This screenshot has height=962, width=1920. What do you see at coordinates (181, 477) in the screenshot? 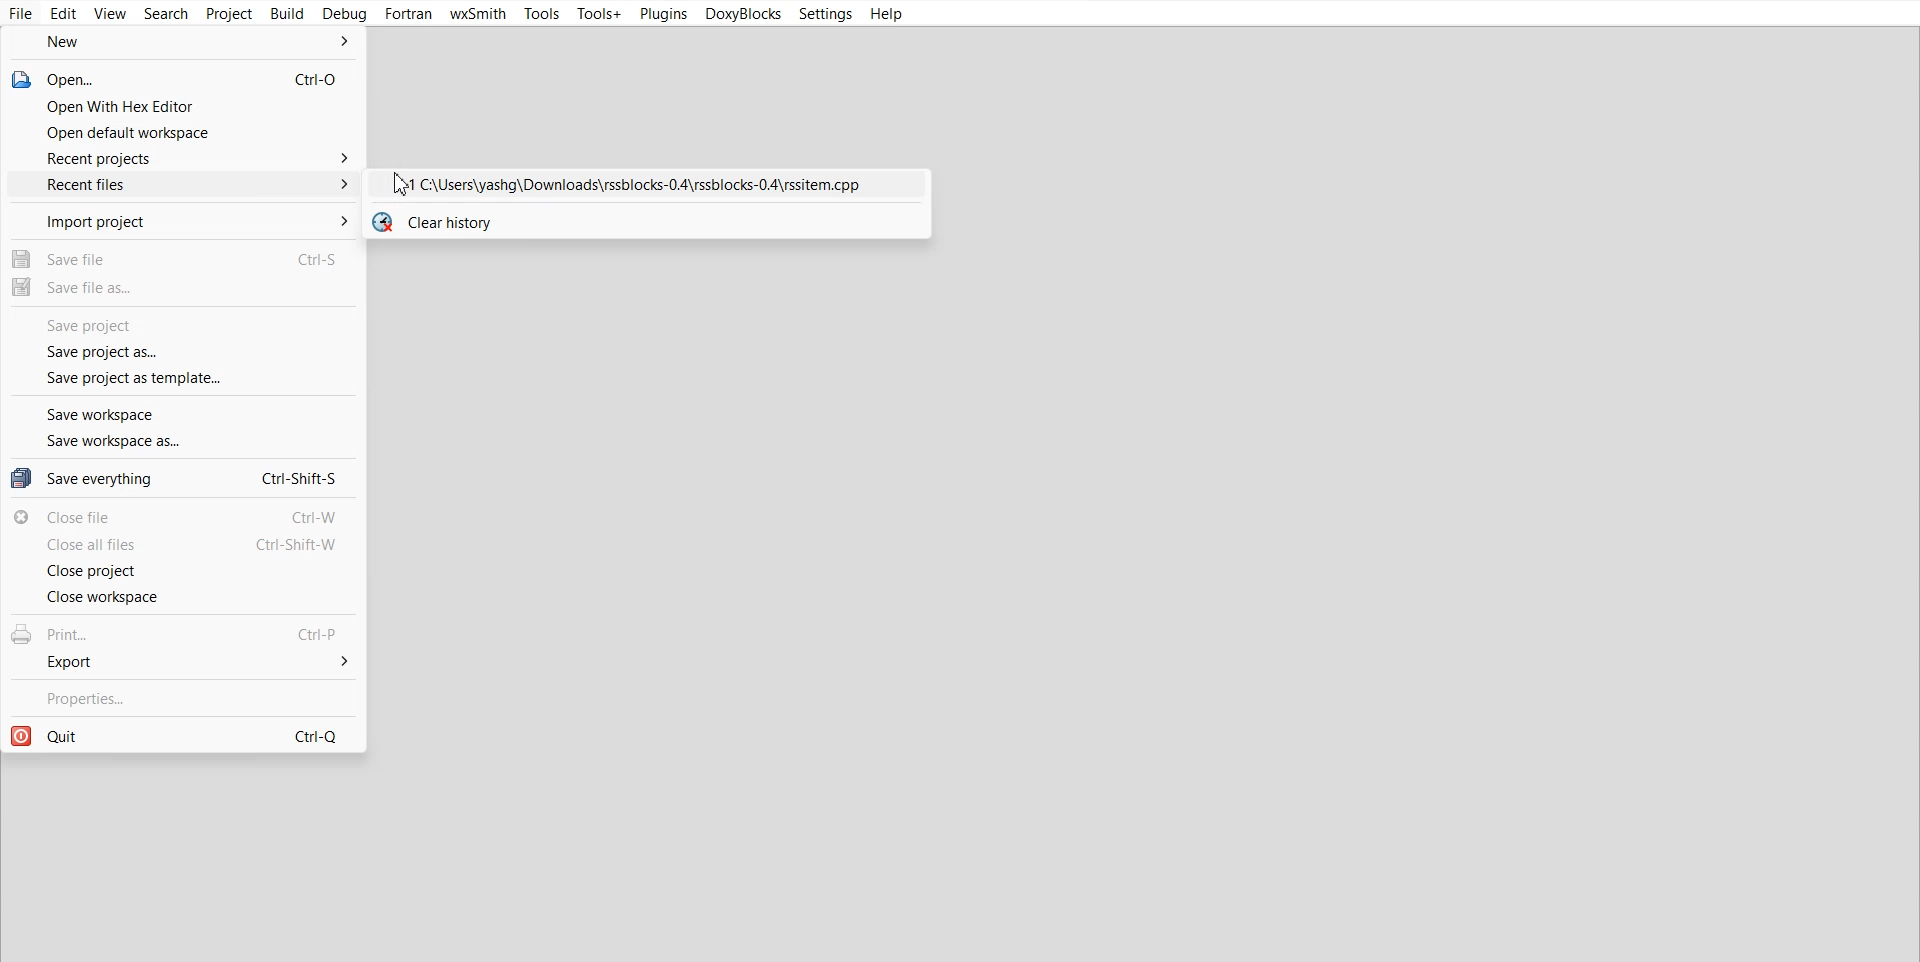
I see `Save Everything` at bounding box center [181, 477].